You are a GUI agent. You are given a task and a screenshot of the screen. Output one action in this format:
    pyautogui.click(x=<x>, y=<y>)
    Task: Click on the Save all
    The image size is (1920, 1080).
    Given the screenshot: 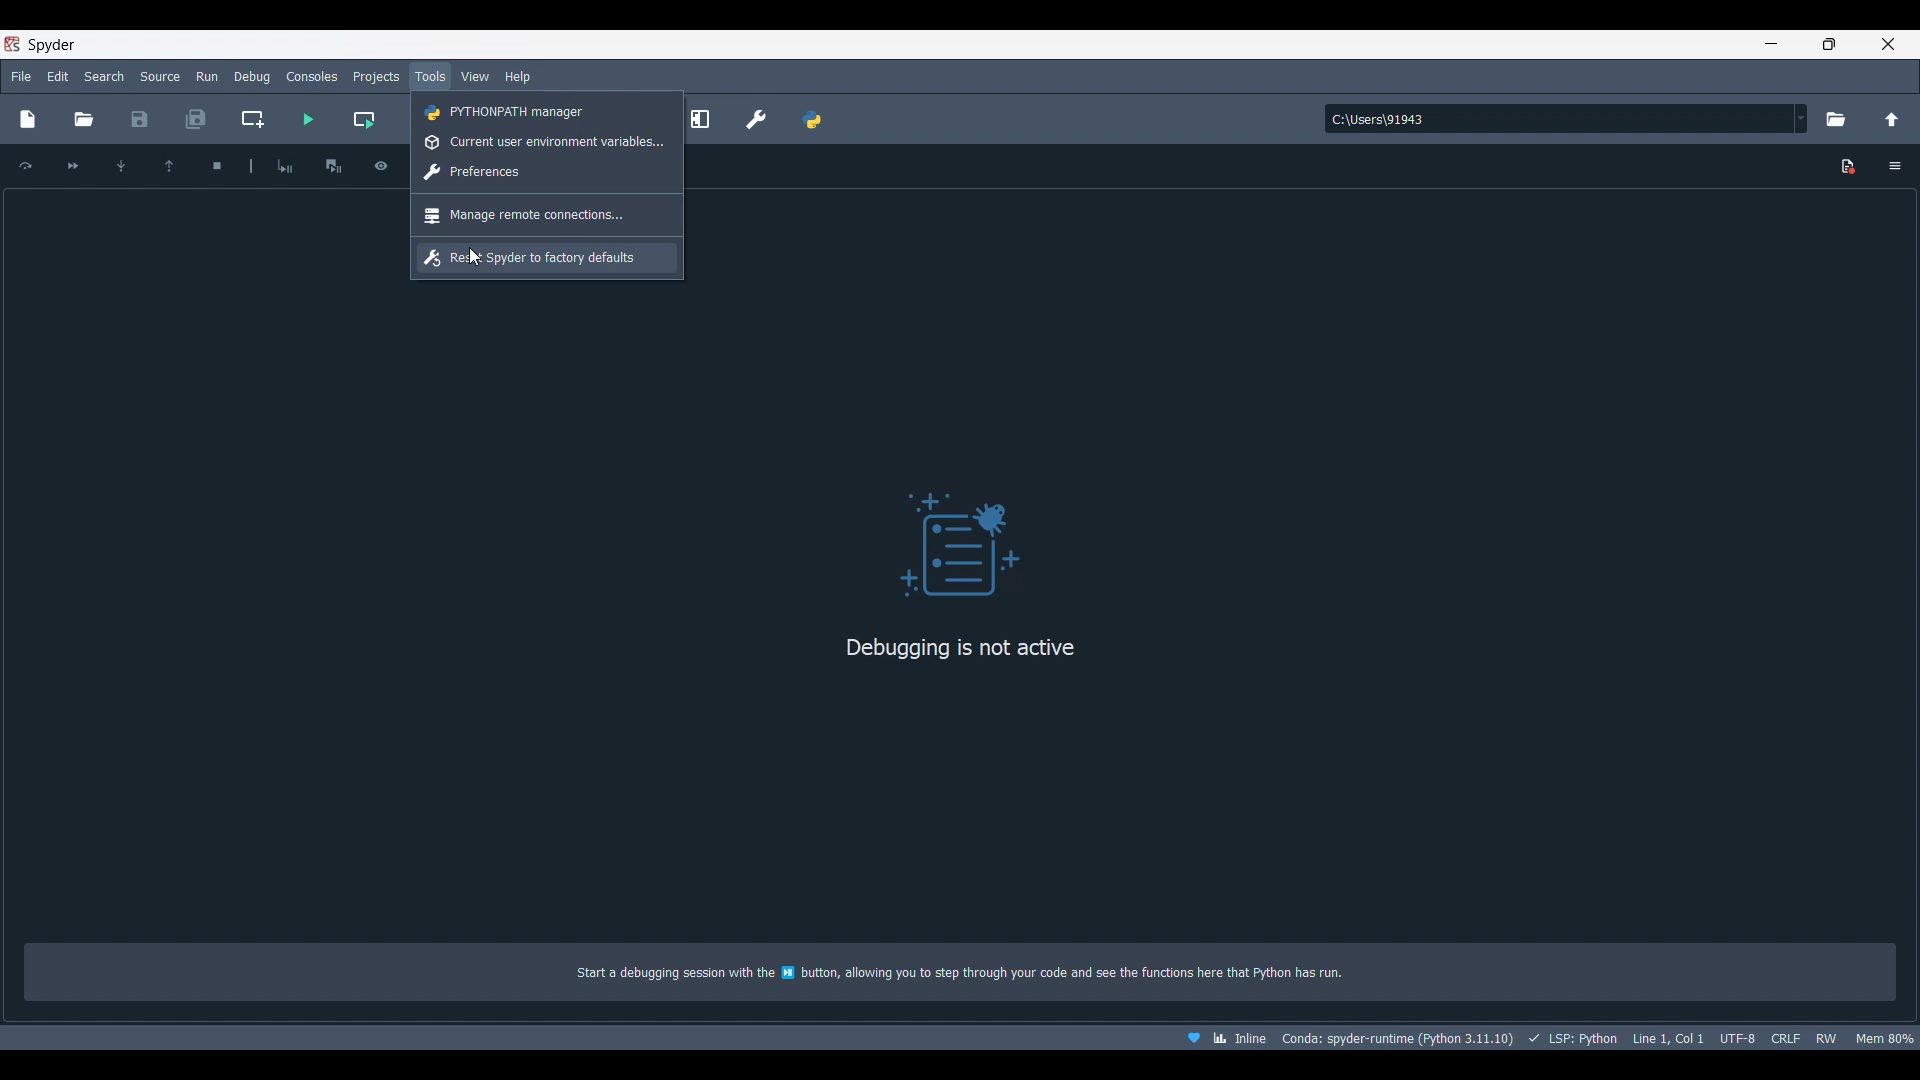 What is the action you would take?
    pyautogui.click(x=196, y=119)
    